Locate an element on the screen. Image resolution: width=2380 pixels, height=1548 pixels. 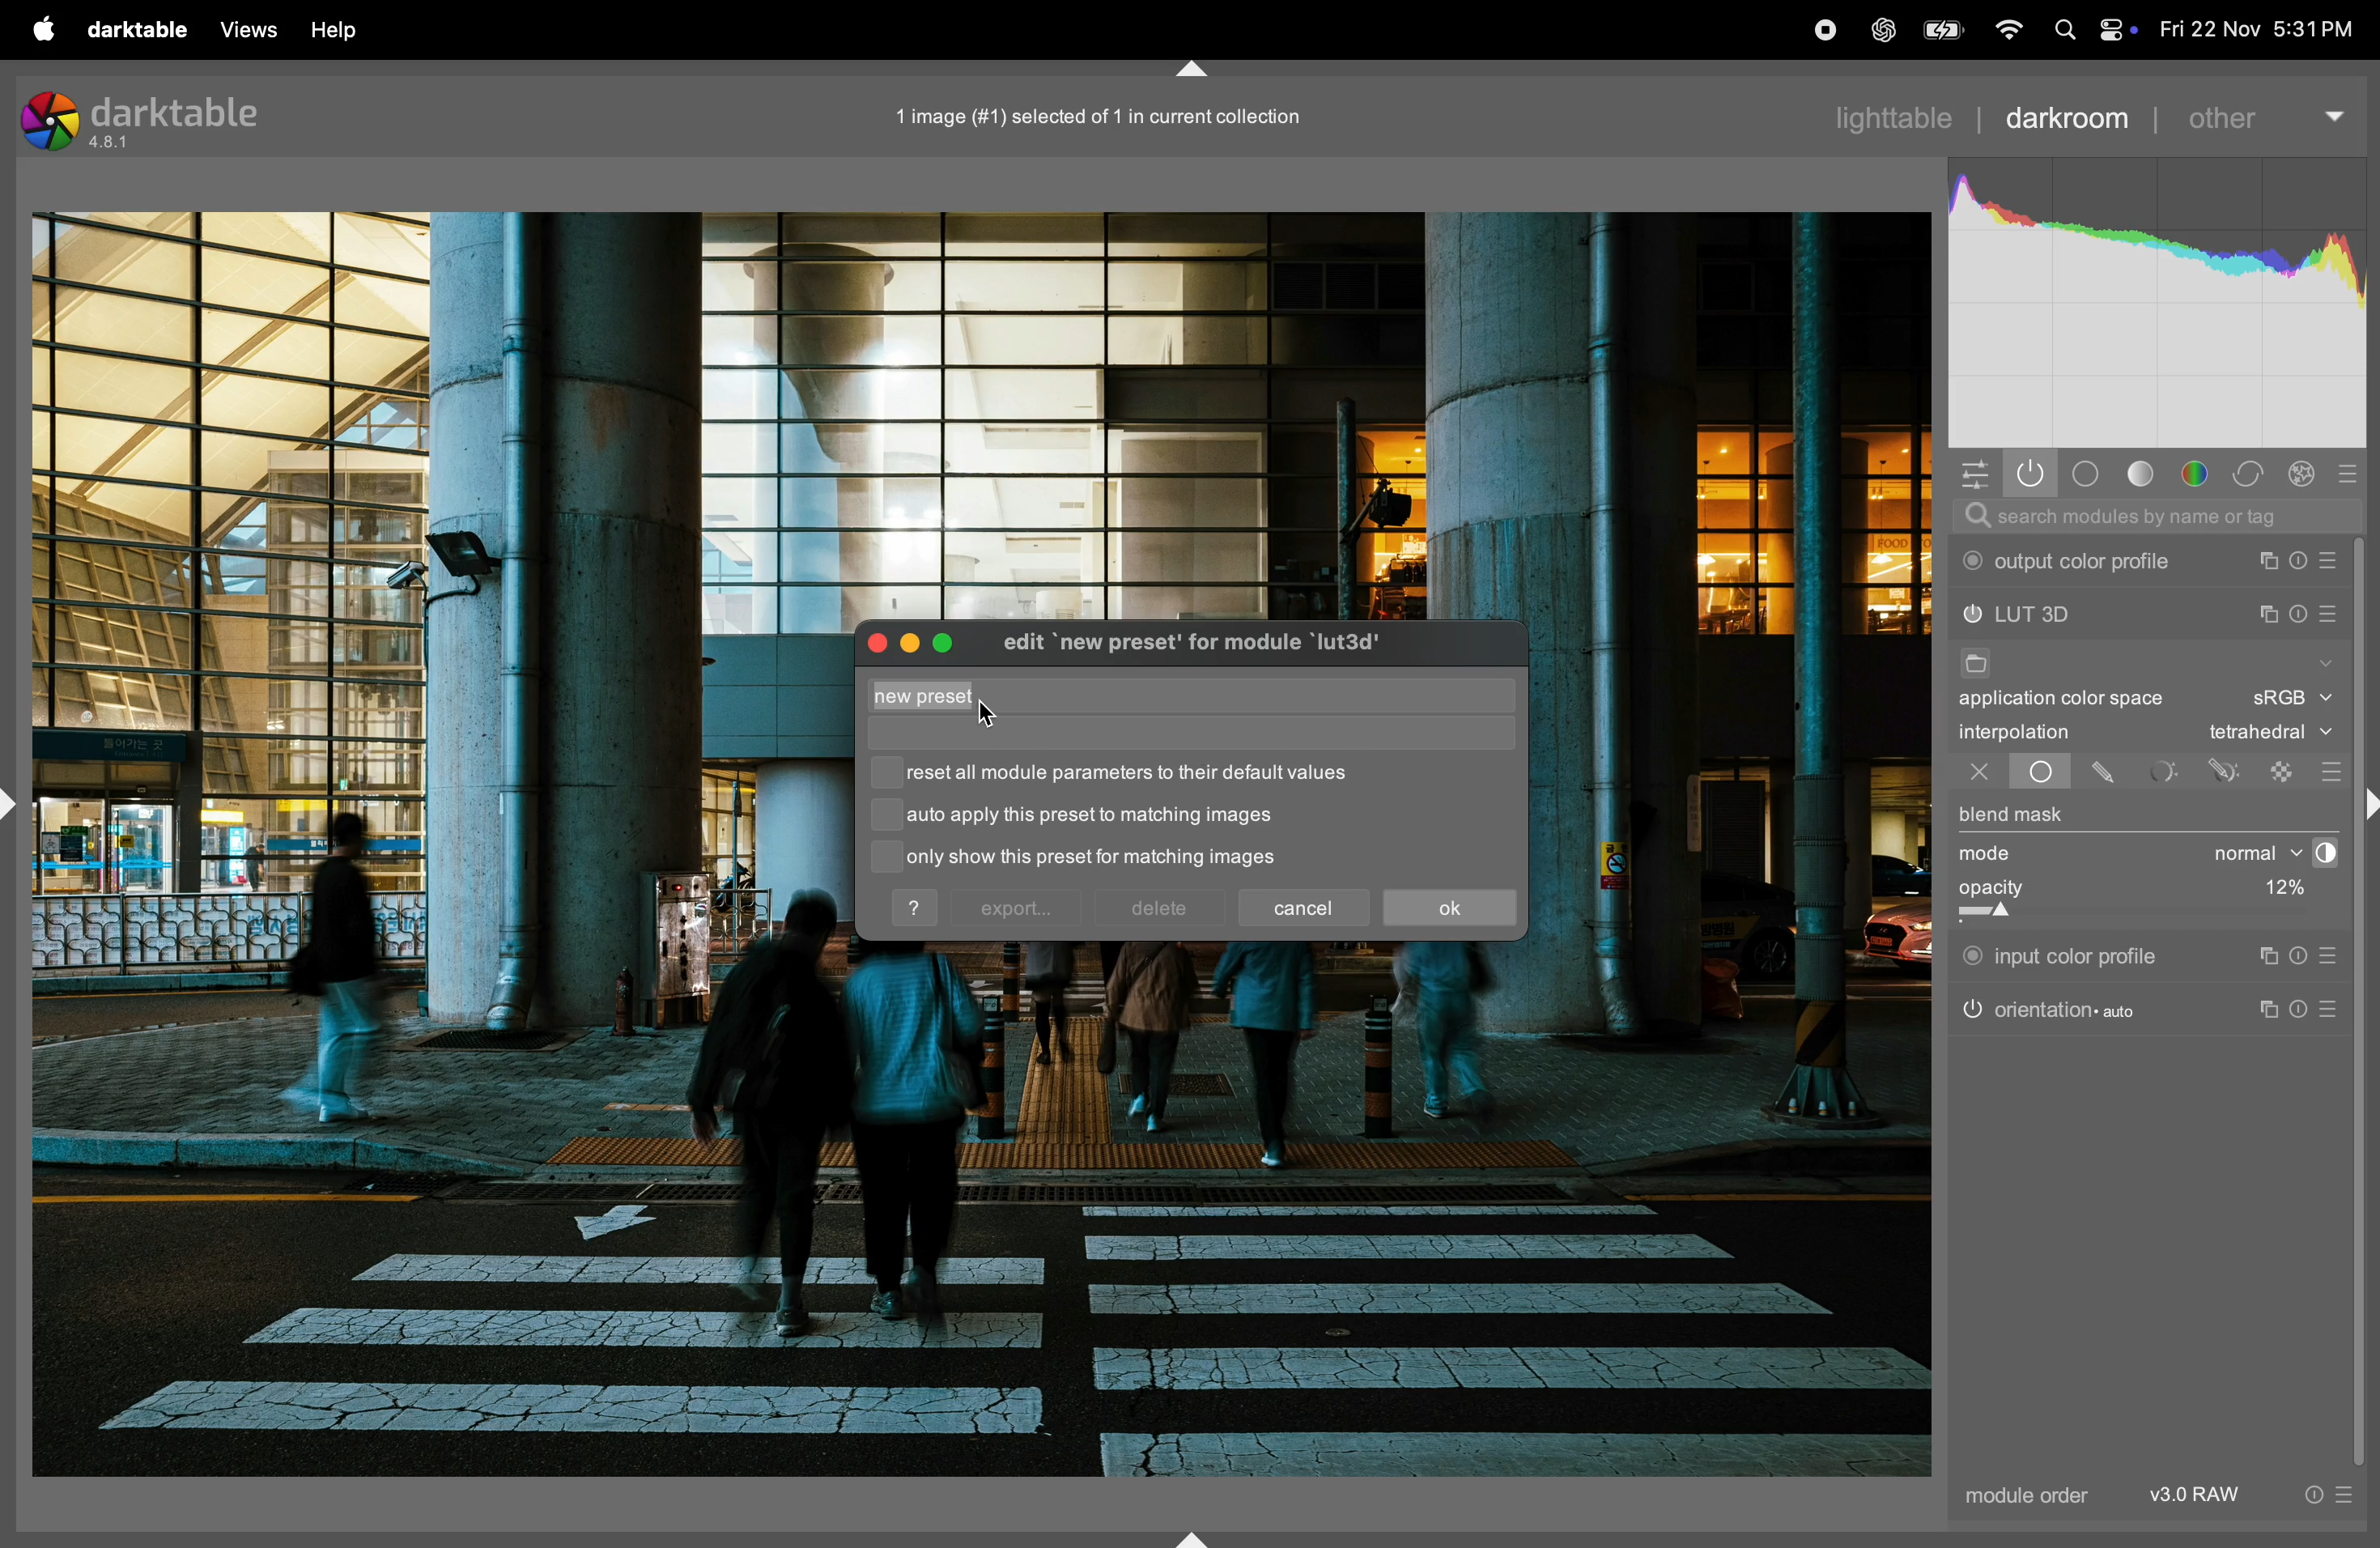
reset parameters is located at coordinates (2299, 611).